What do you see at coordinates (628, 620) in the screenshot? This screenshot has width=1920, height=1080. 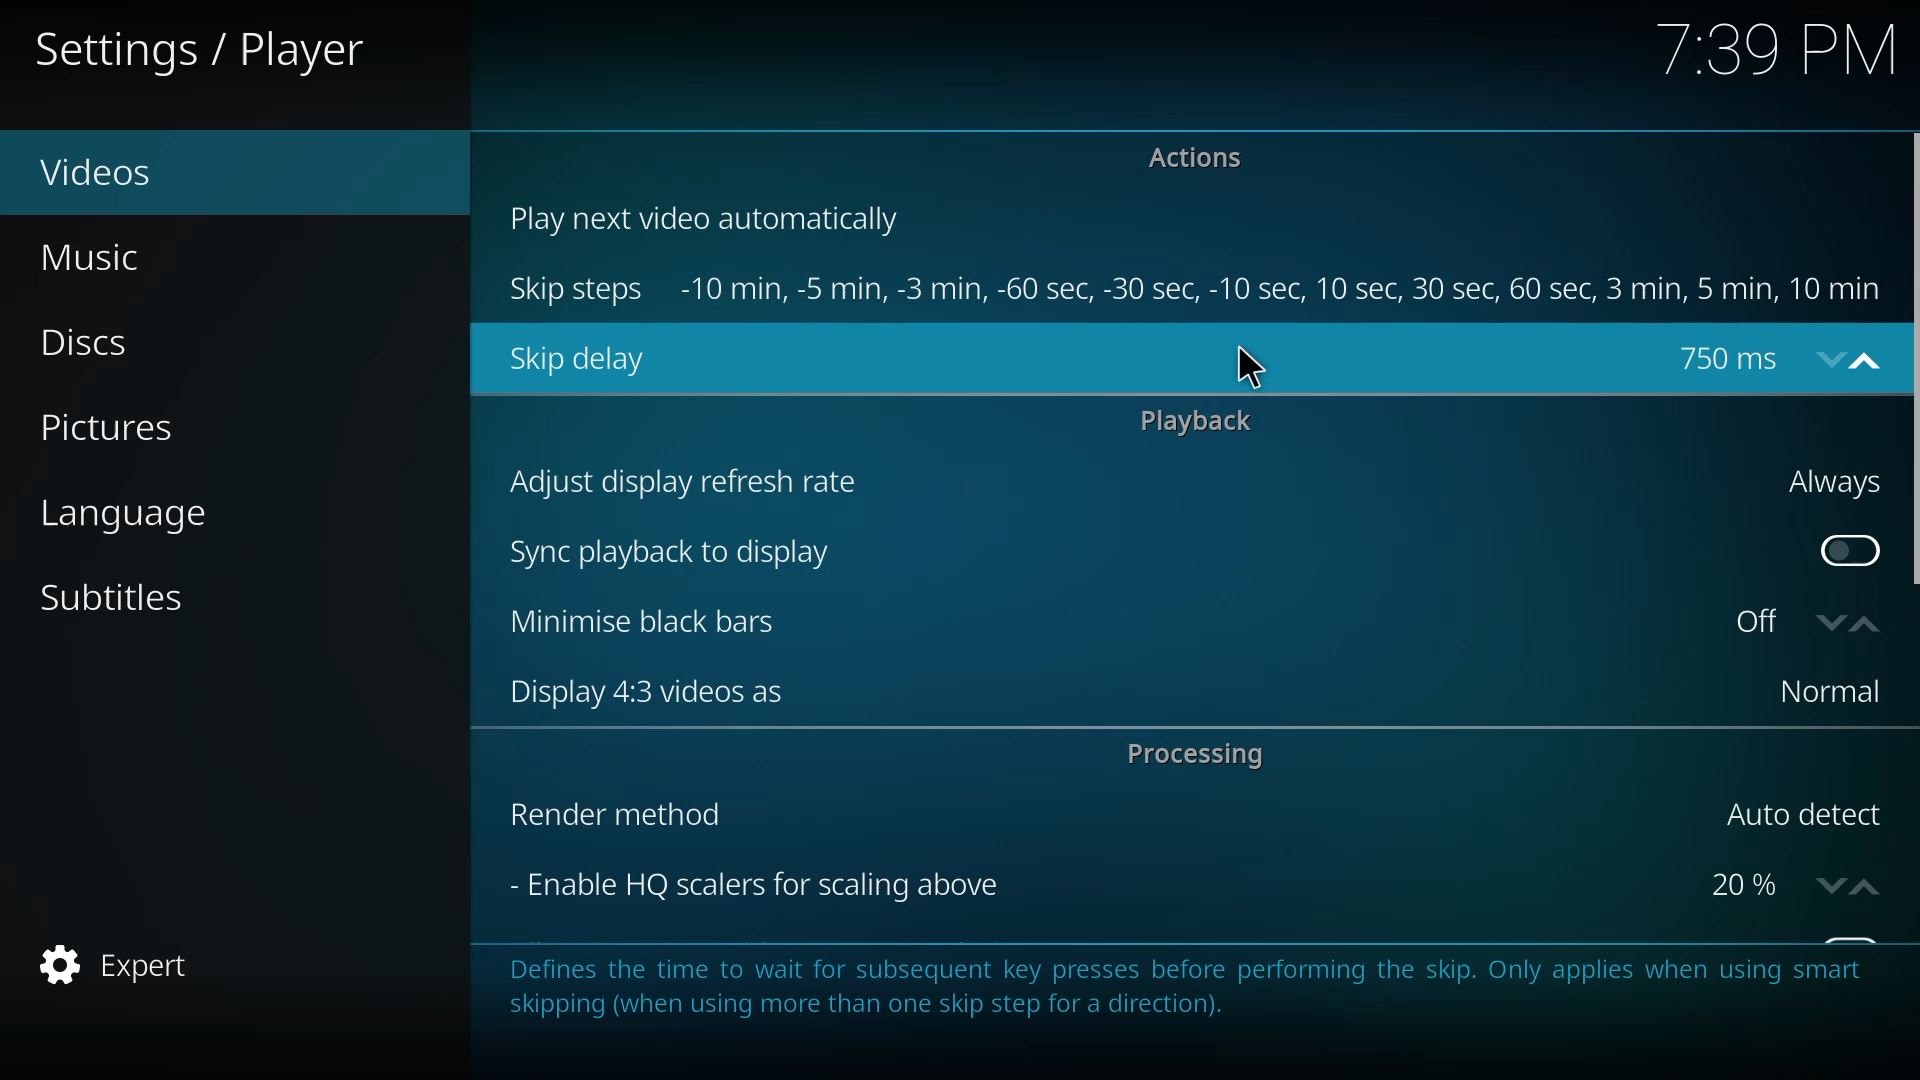 I see `minimise black bars` at bounding box center [628, 620].